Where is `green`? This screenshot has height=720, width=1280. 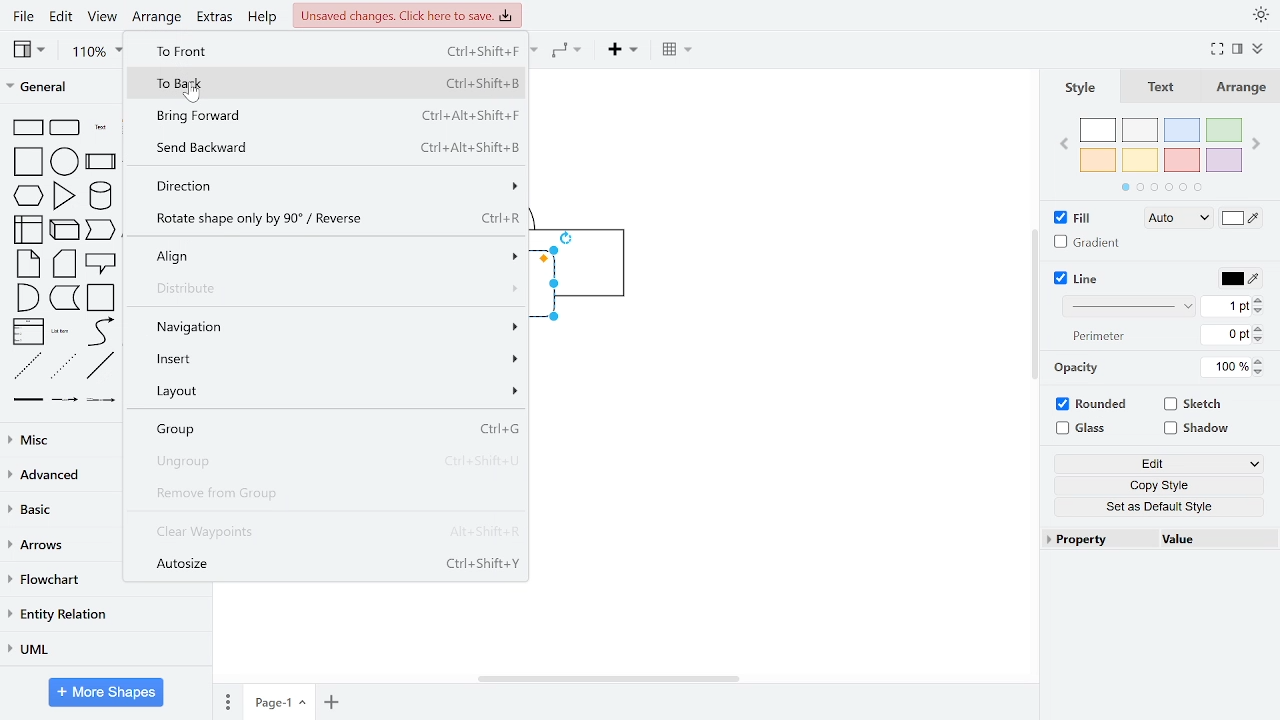
green is located at coordinates (1226, 130).